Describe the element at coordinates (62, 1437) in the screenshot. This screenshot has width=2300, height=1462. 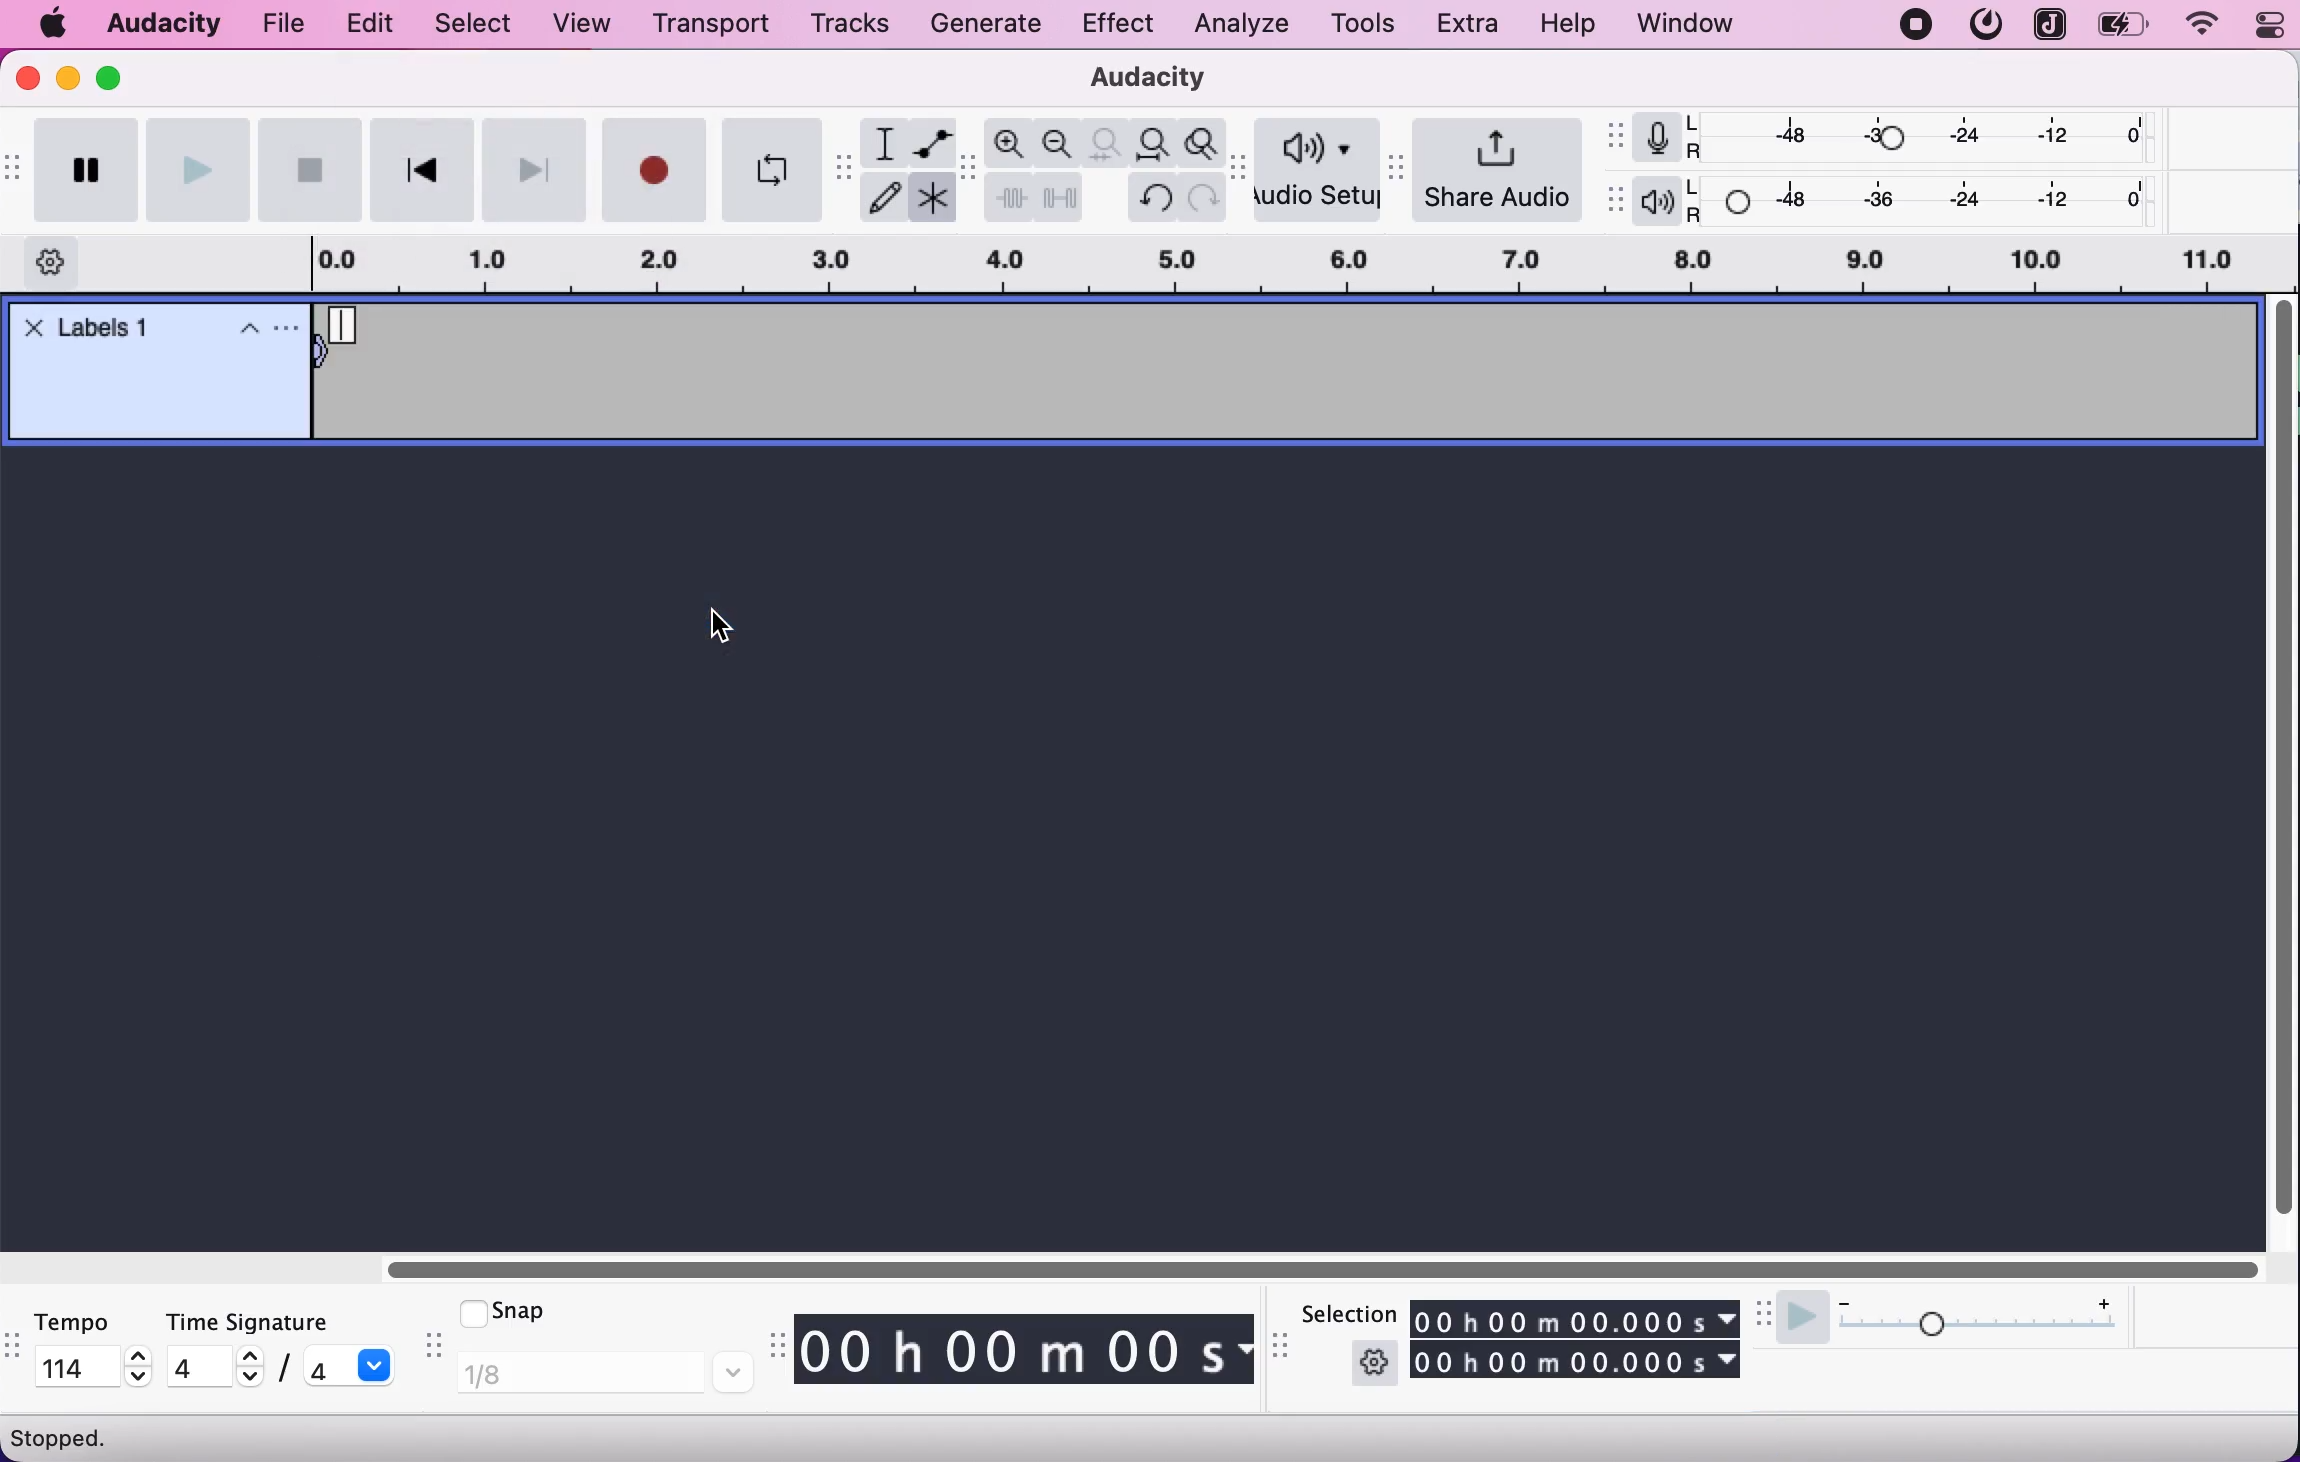
I see `stopped` at that location.